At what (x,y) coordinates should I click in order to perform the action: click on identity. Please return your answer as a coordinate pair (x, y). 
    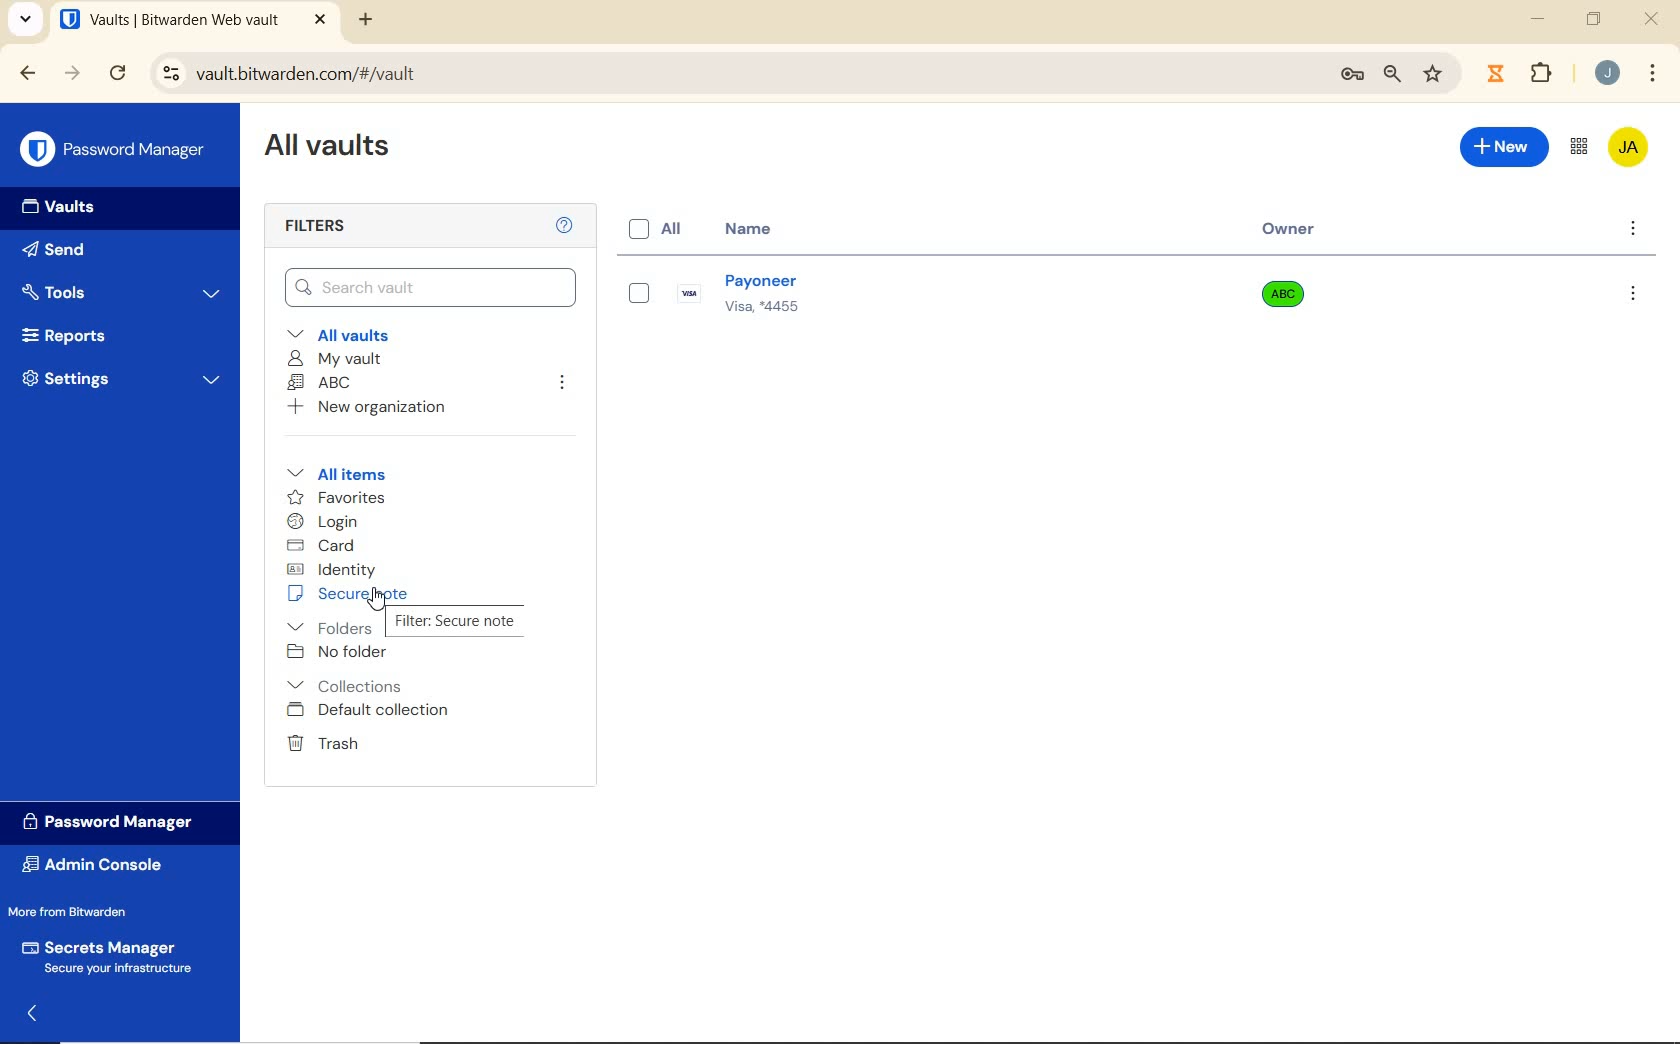
    Looking at the image, I should click on (331, 568).